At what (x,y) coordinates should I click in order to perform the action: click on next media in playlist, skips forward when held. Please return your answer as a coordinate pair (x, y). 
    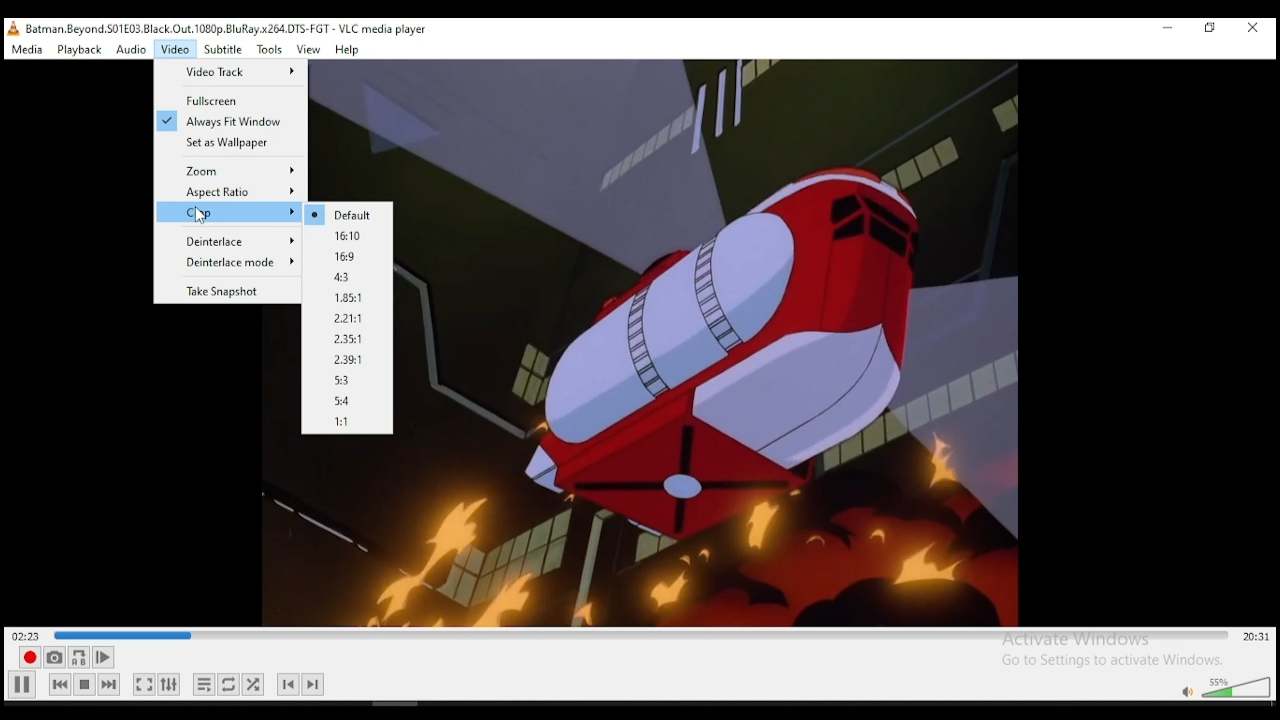
    Looking at the image, I should click on (108, 685).